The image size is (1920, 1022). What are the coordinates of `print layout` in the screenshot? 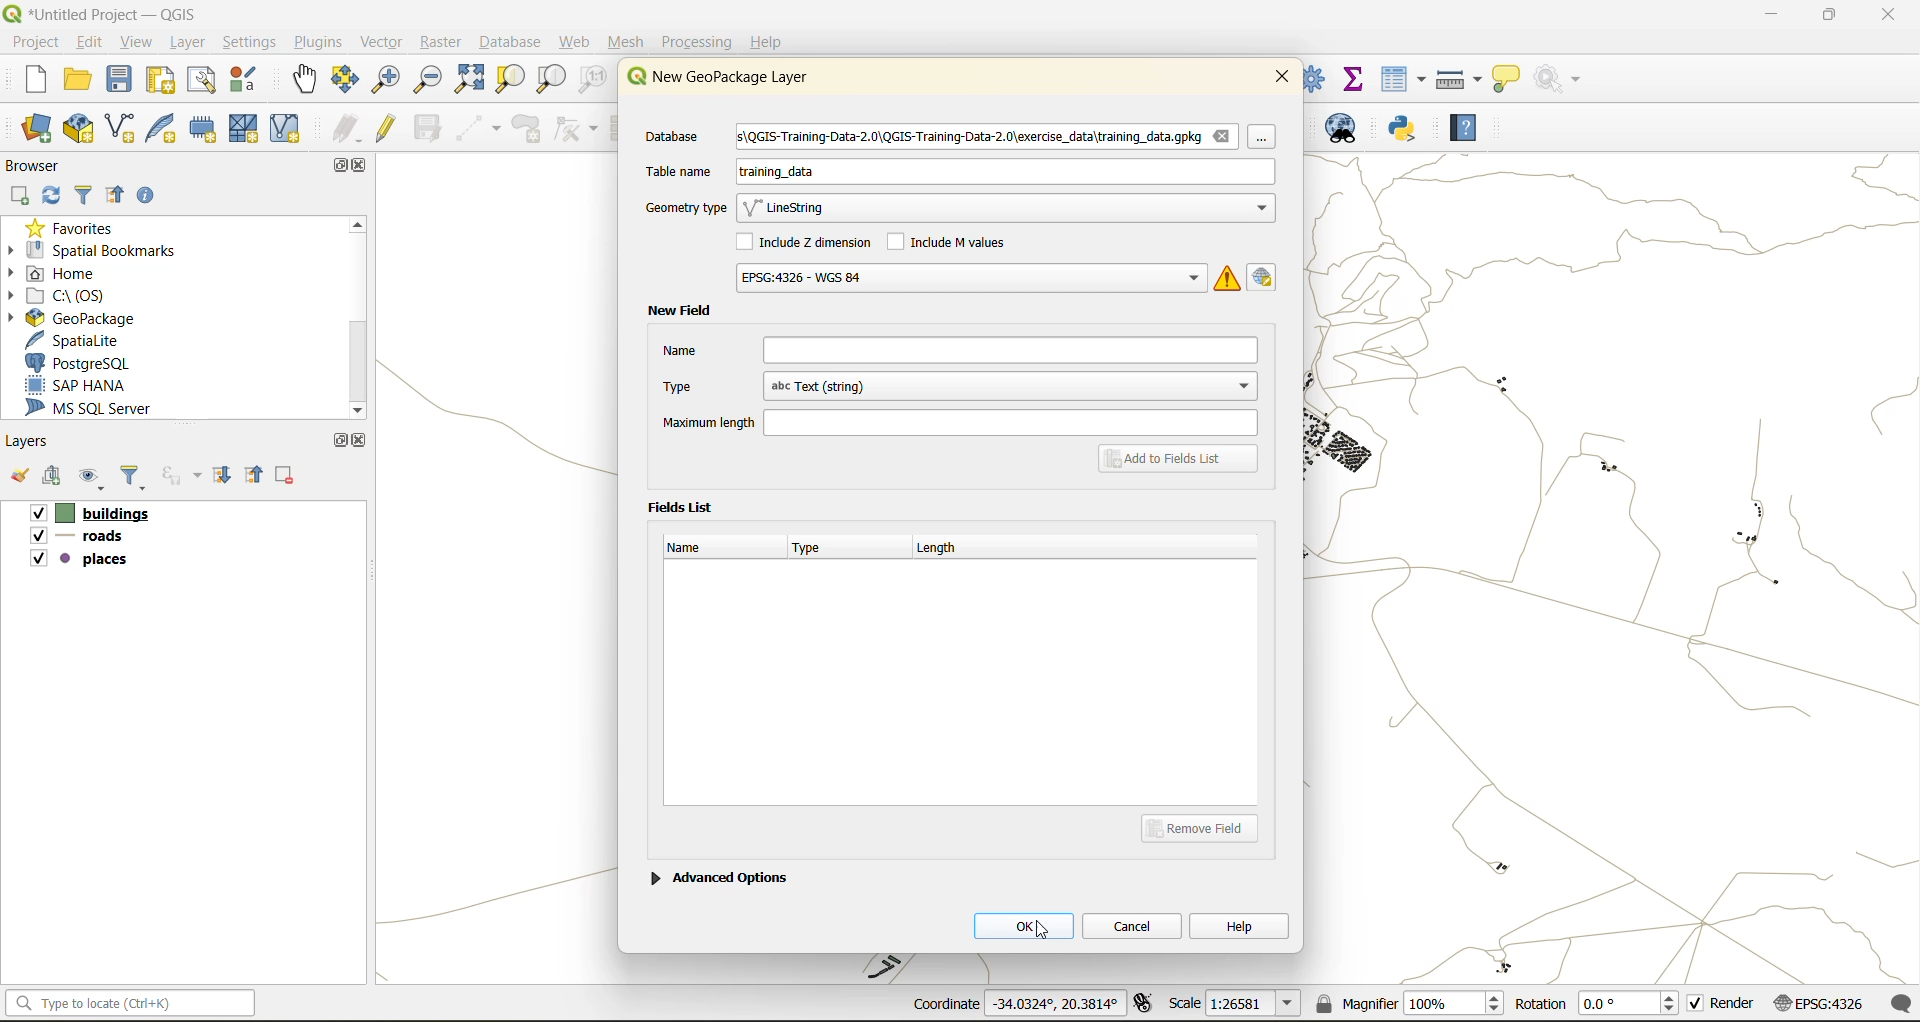 It's located at (162, 82).